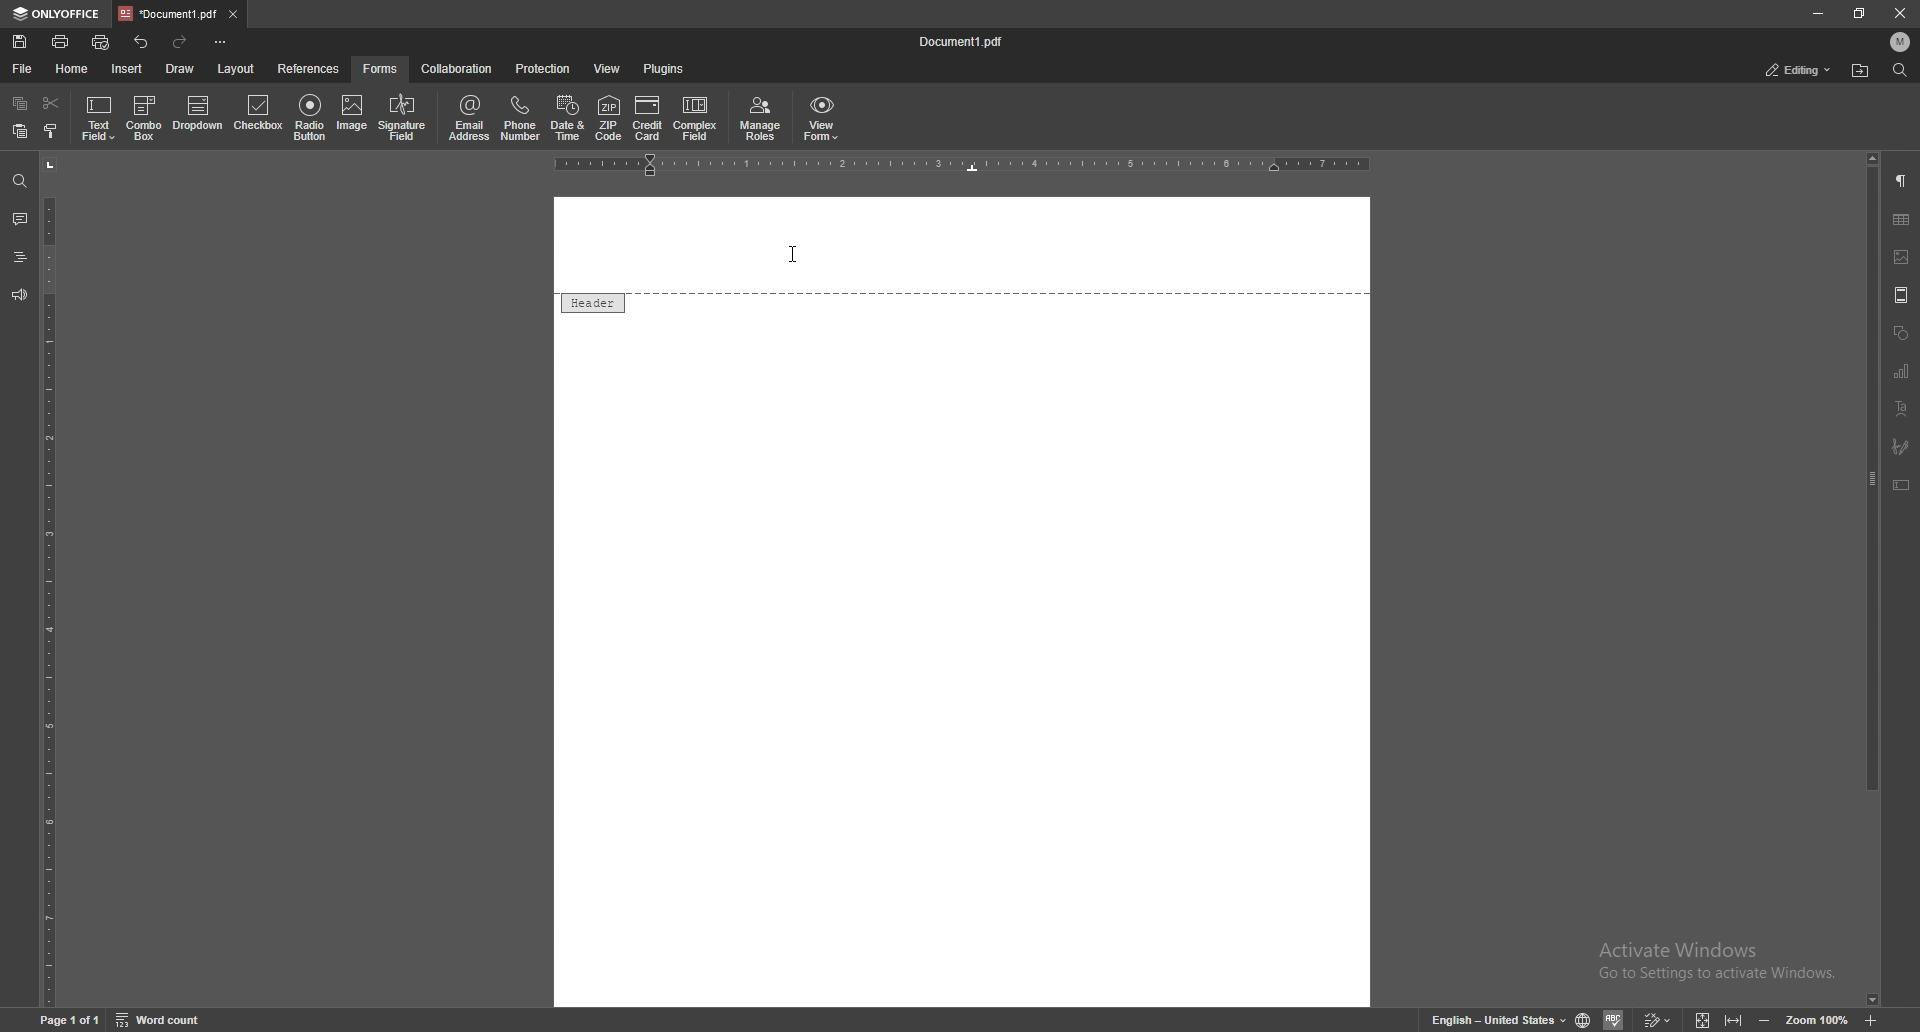  I want to click on cursor, so click(790, 255).